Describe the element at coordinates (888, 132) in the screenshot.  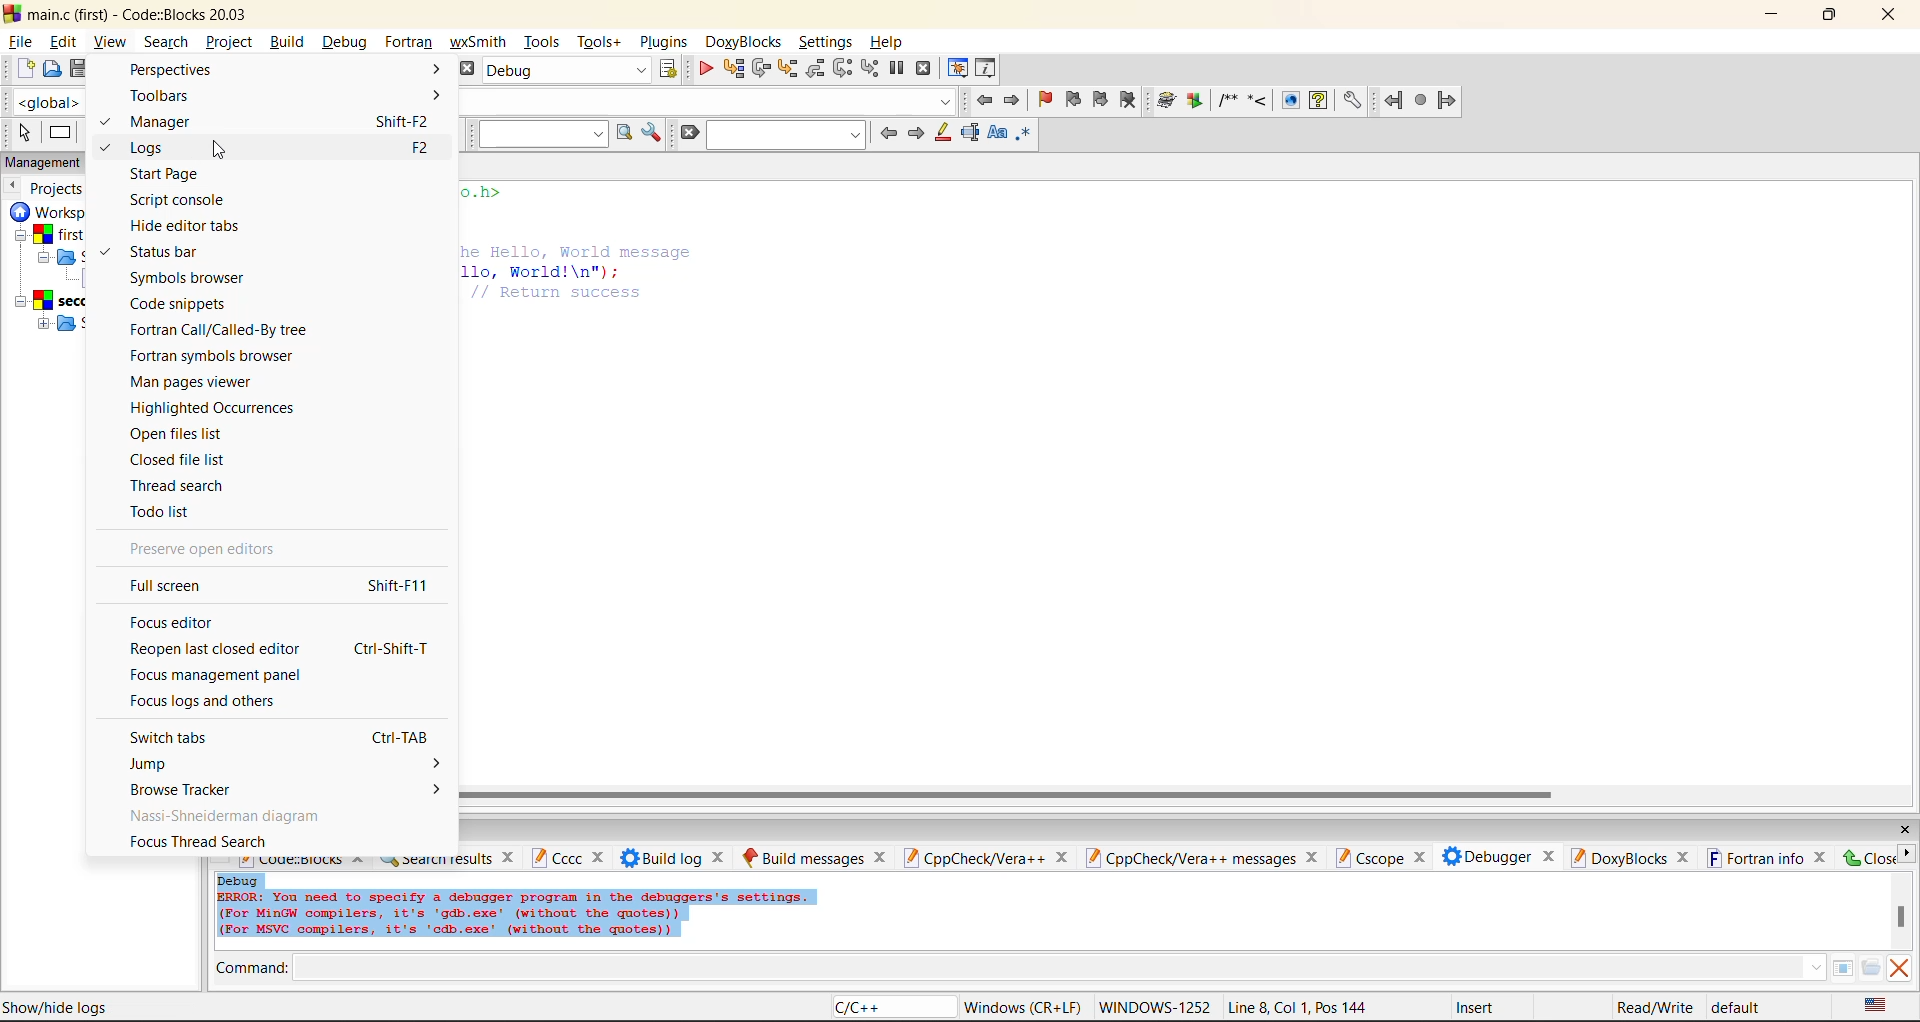
I see `previous` at that location.